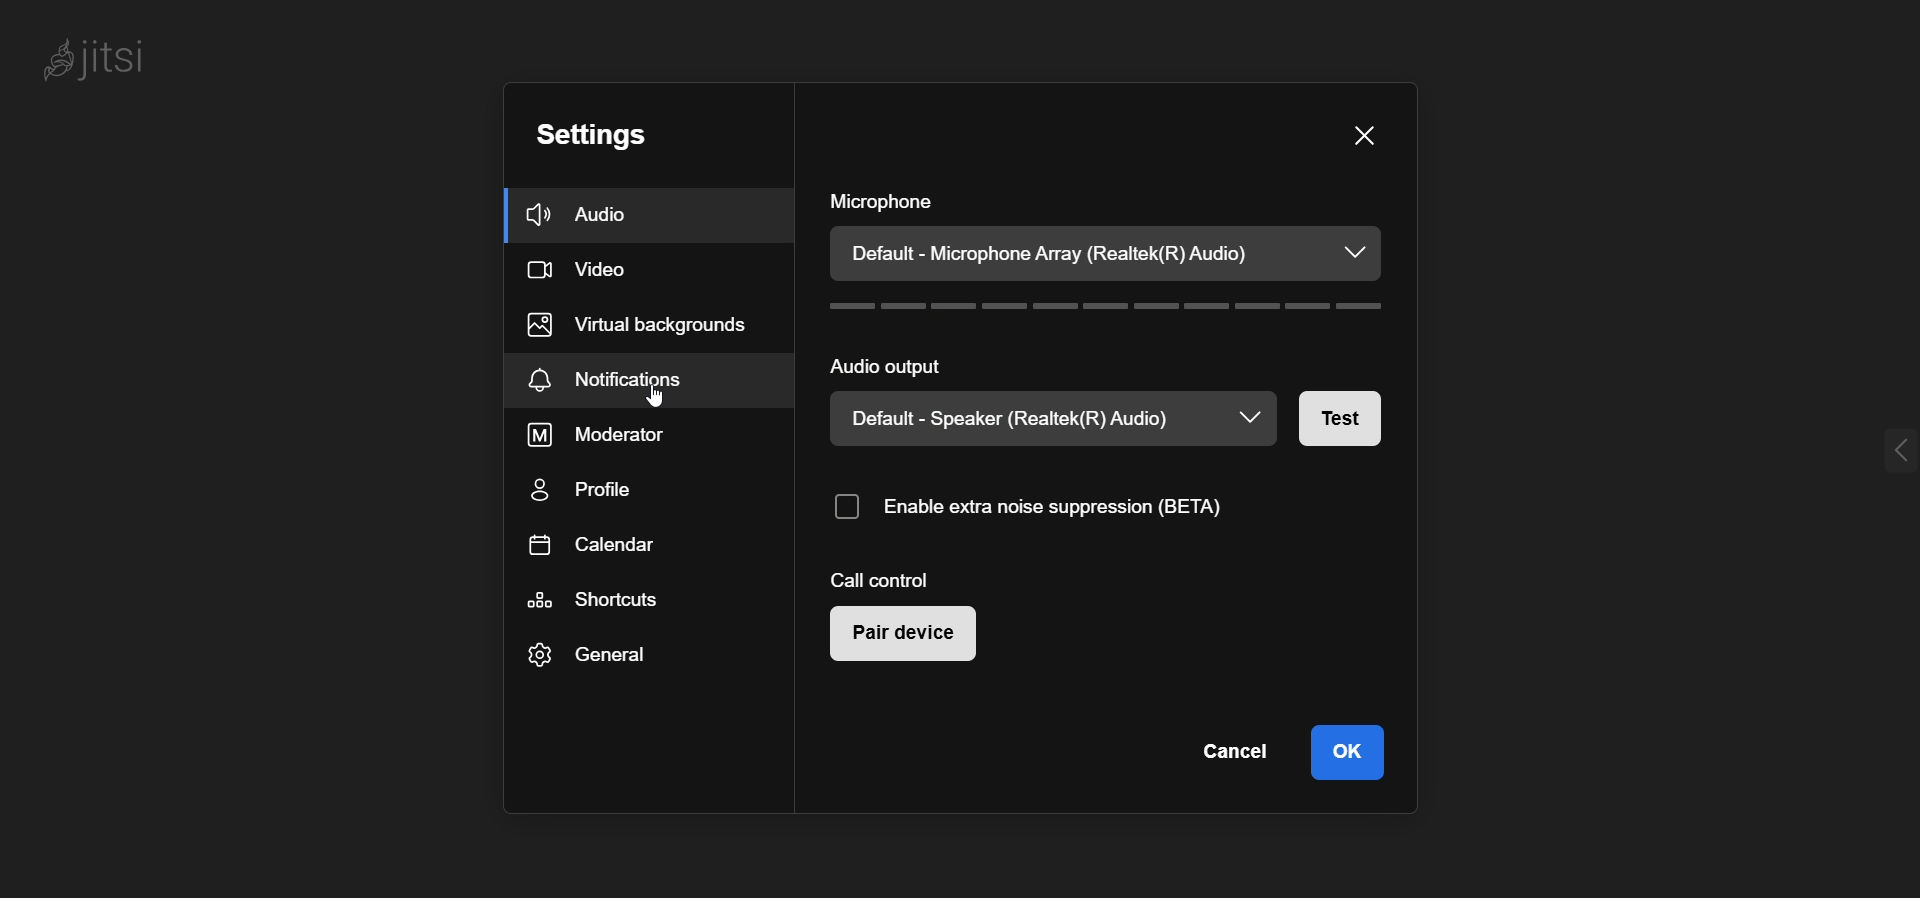 Image resolution: width=1920 pixels, height=898 pixels. I want to click on notification, so click(605, 377).